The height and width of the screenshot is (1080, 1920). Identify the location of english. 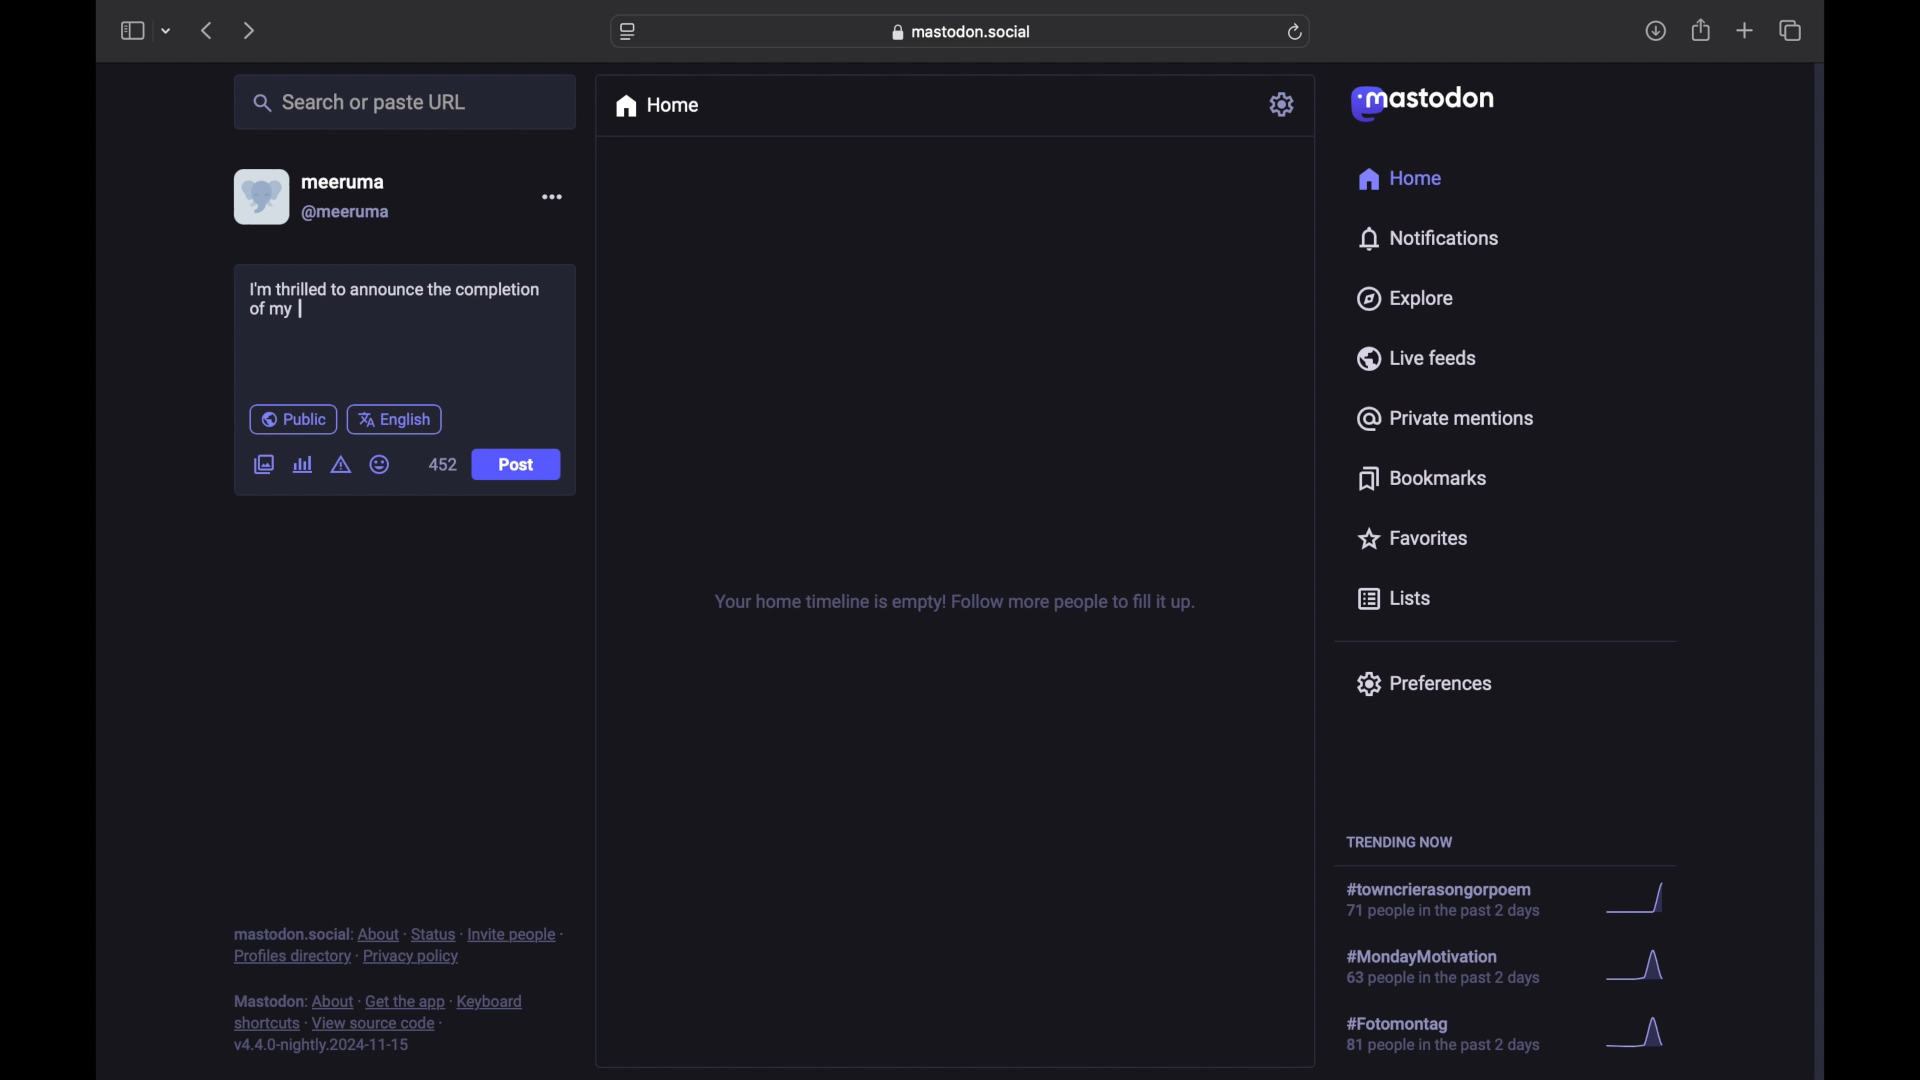
(394, 421).